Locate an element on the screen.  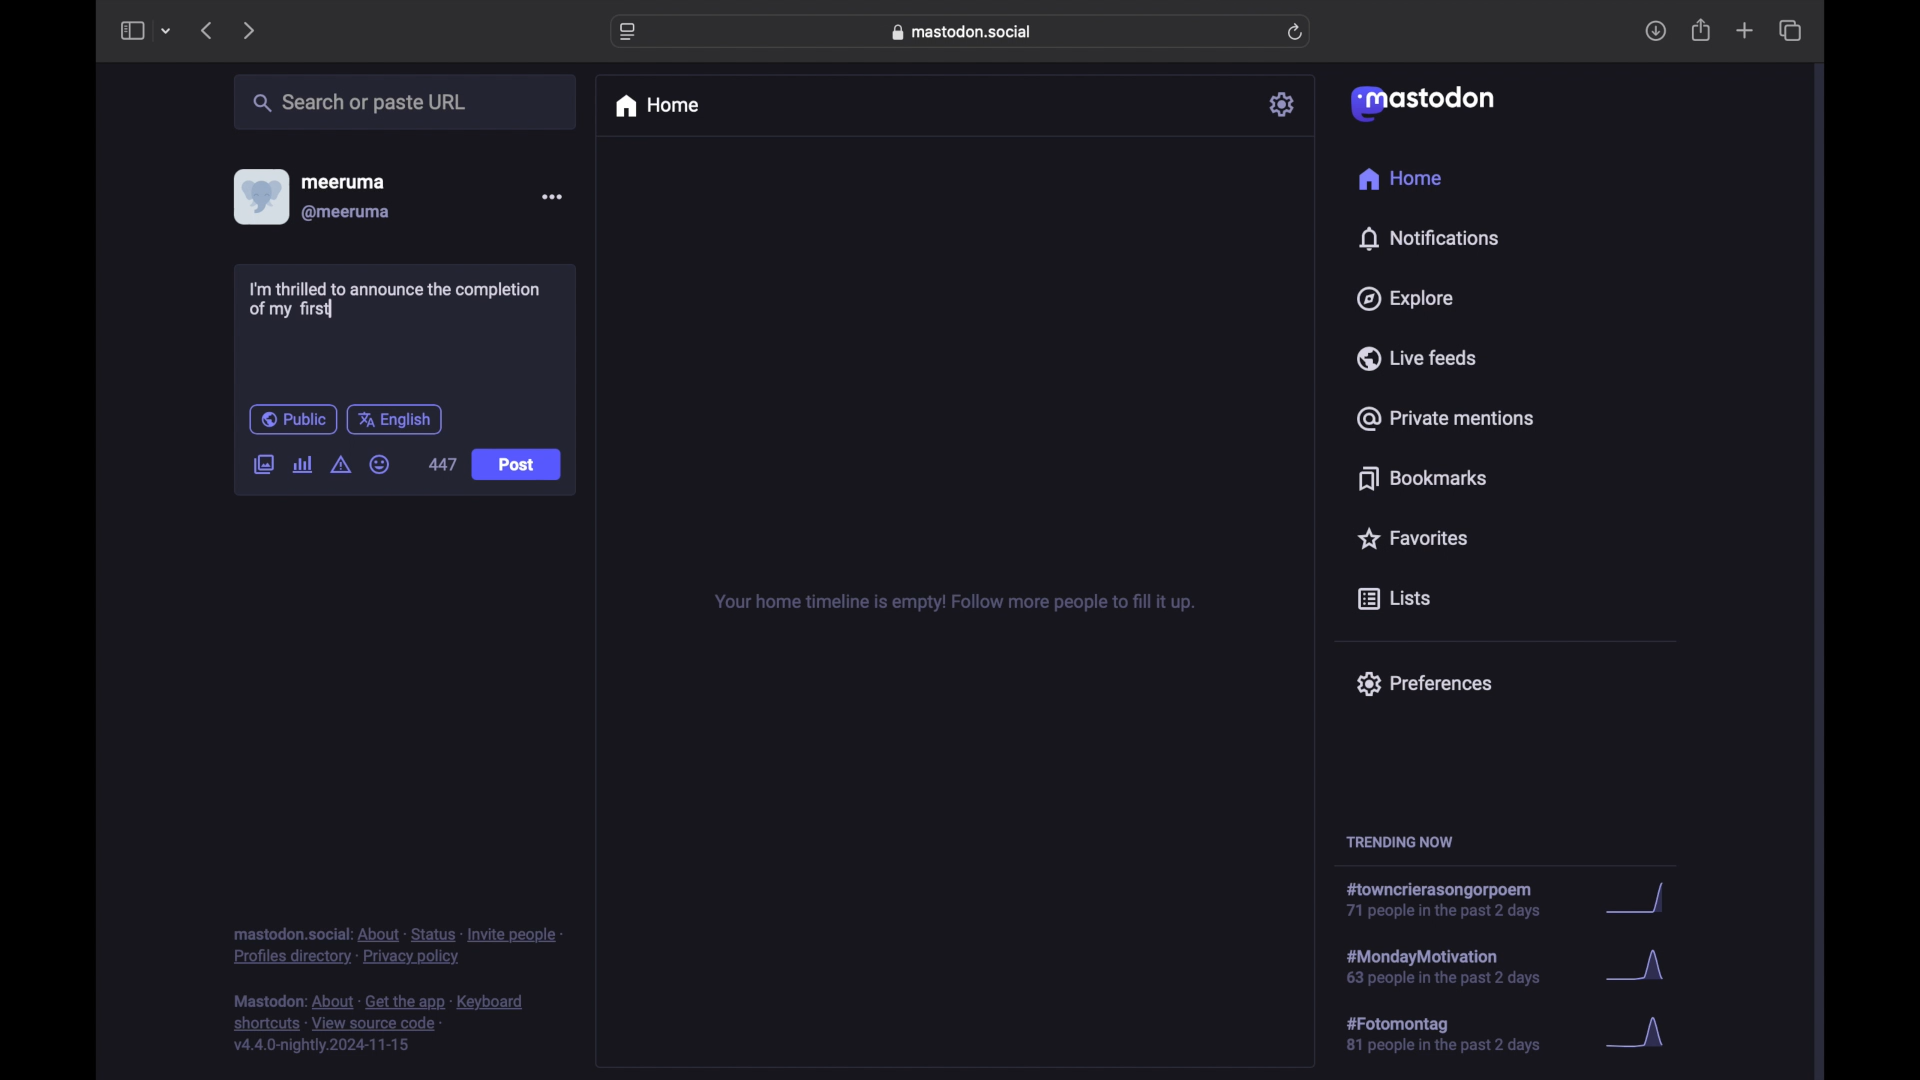
mastodon is located at coordinates (1423, 104).